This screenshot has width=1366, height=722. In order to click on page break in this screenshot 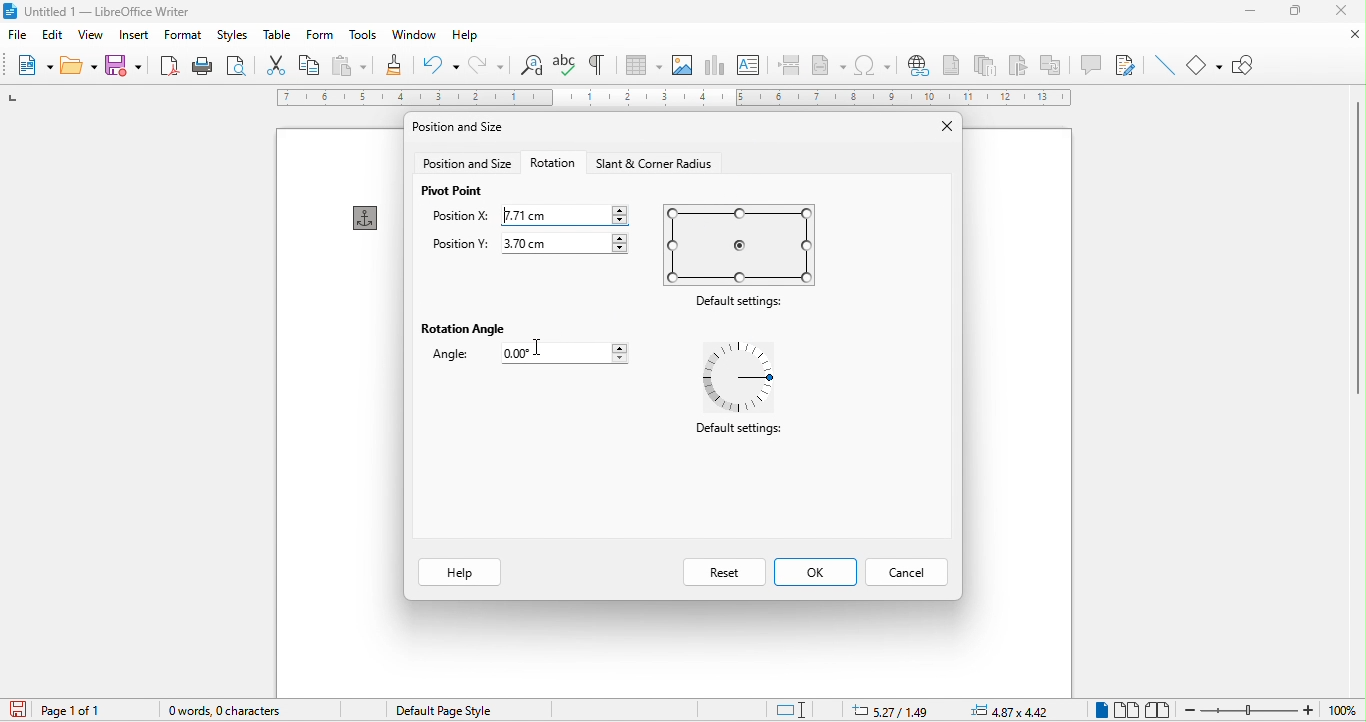, I will do `click(787, 63)`.